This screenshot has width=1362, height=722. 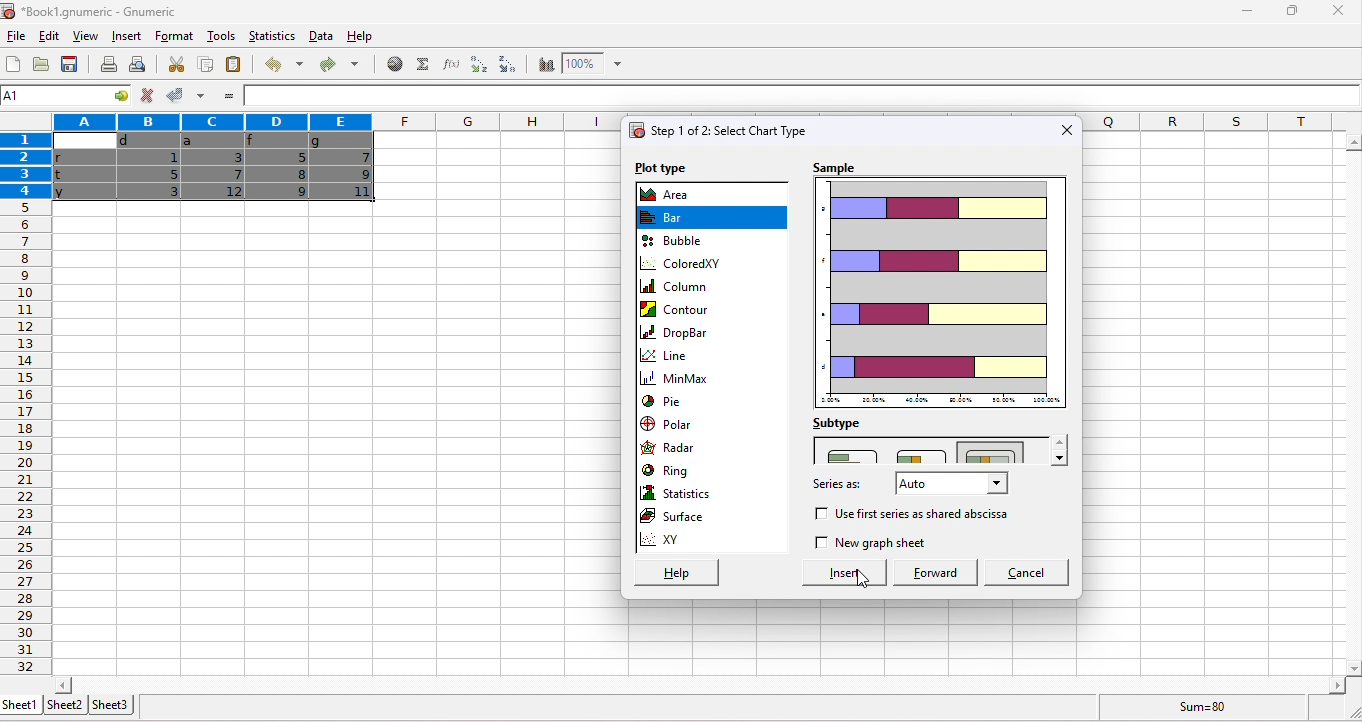 What do you see at coordinates (666, 401) in the screenshot?
I see `pie` at bounding box center [666, 401].